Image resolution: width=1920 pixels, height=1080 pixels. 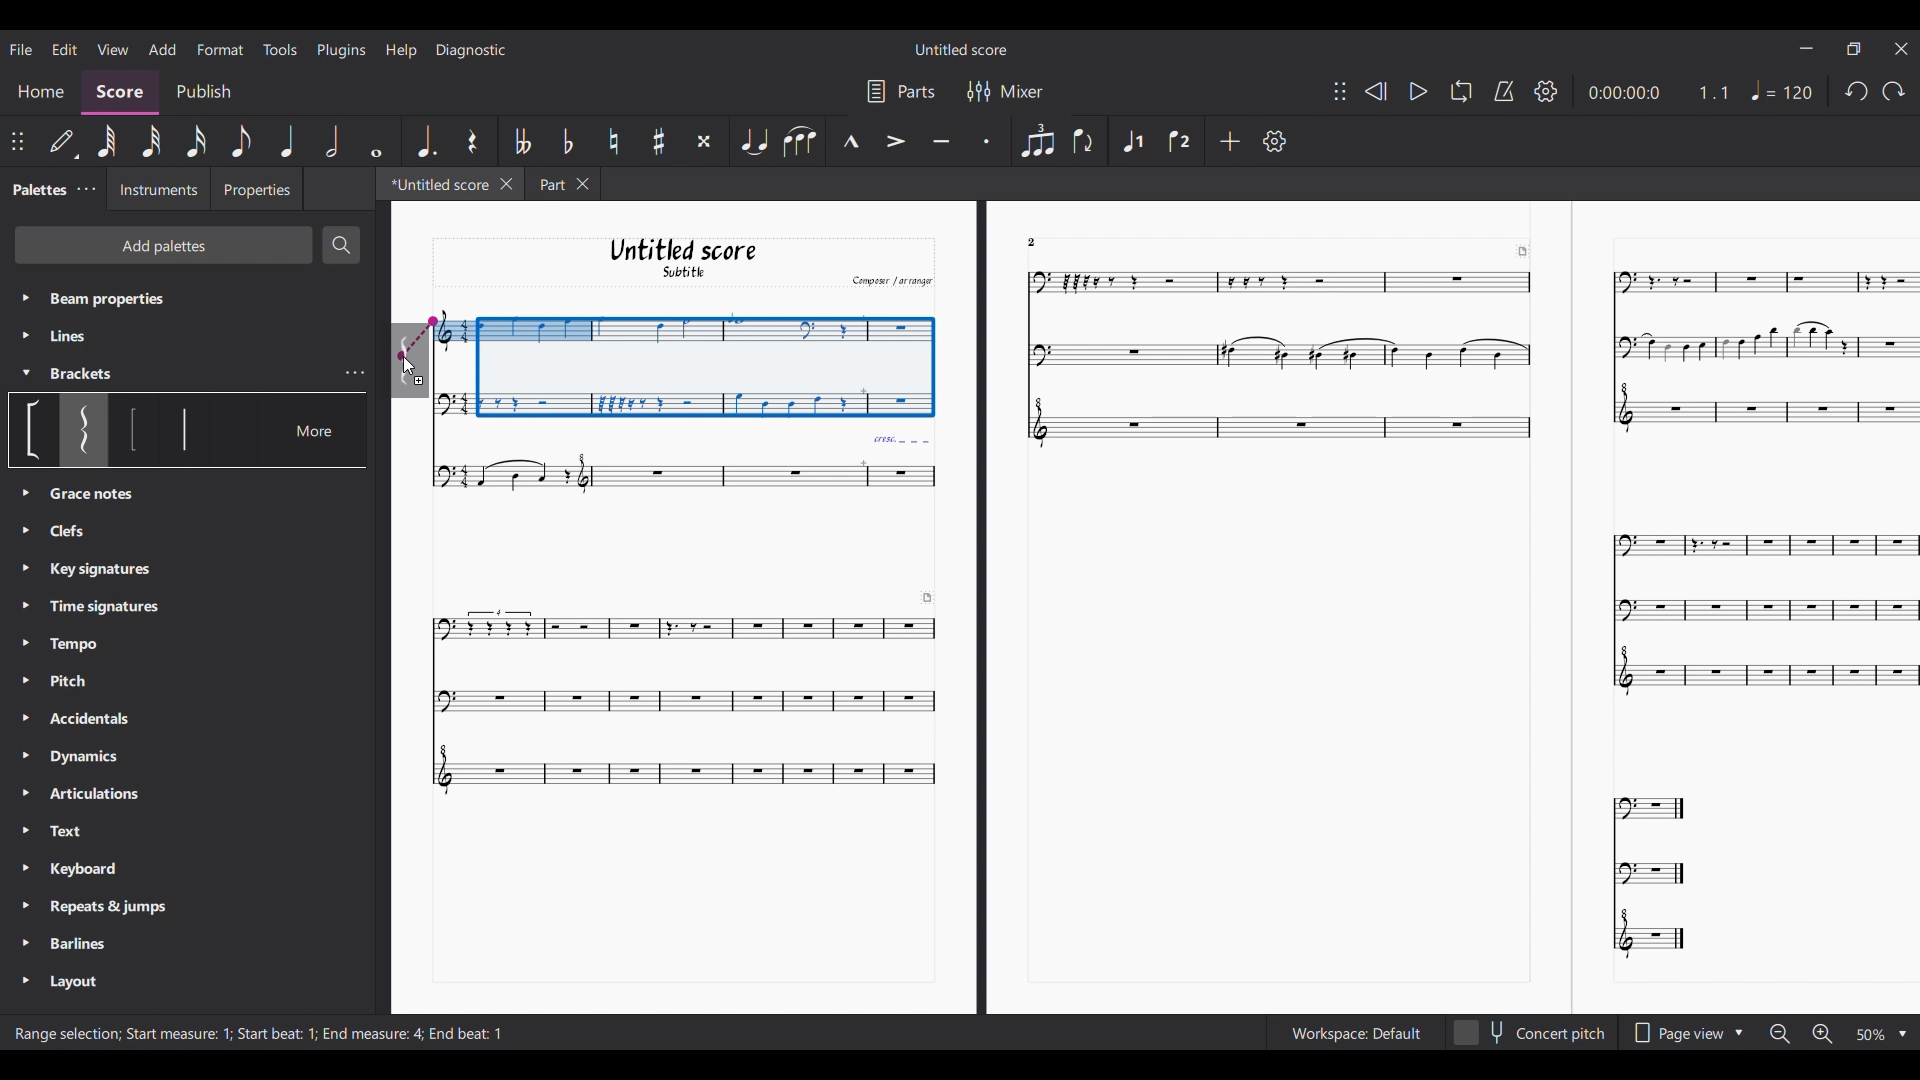 I want to click on , so click(x=1764, y=280).